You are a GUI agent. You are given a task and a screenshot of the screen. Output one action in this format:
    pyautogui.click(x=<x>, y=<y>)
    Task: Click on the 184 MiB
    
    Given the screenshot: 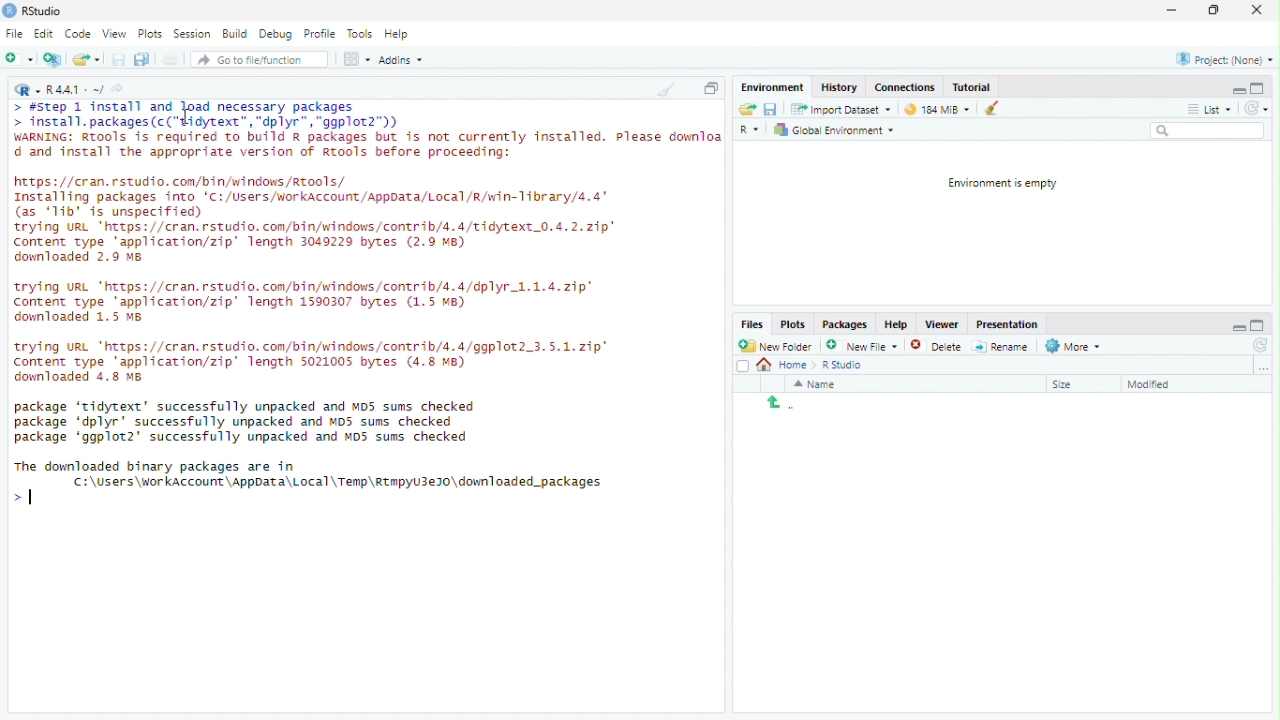 What is the action you would take?
    pyautogui.click(x=934, y=107)
    